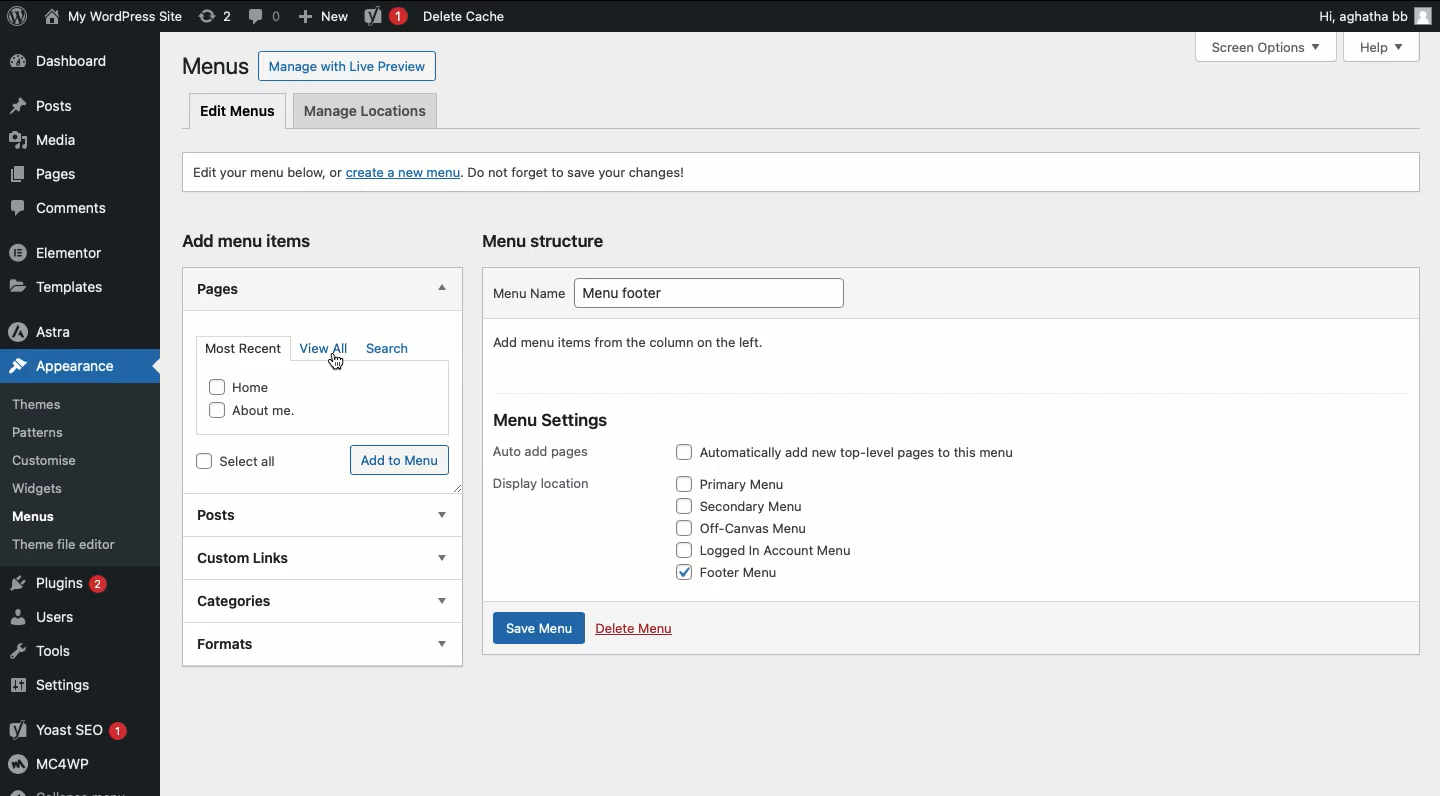 Image resolution: width=1440 pixels, height=796 pixels. Describe the element at coordinates (57, 619) in the screenshot. I see `Users` at that location.